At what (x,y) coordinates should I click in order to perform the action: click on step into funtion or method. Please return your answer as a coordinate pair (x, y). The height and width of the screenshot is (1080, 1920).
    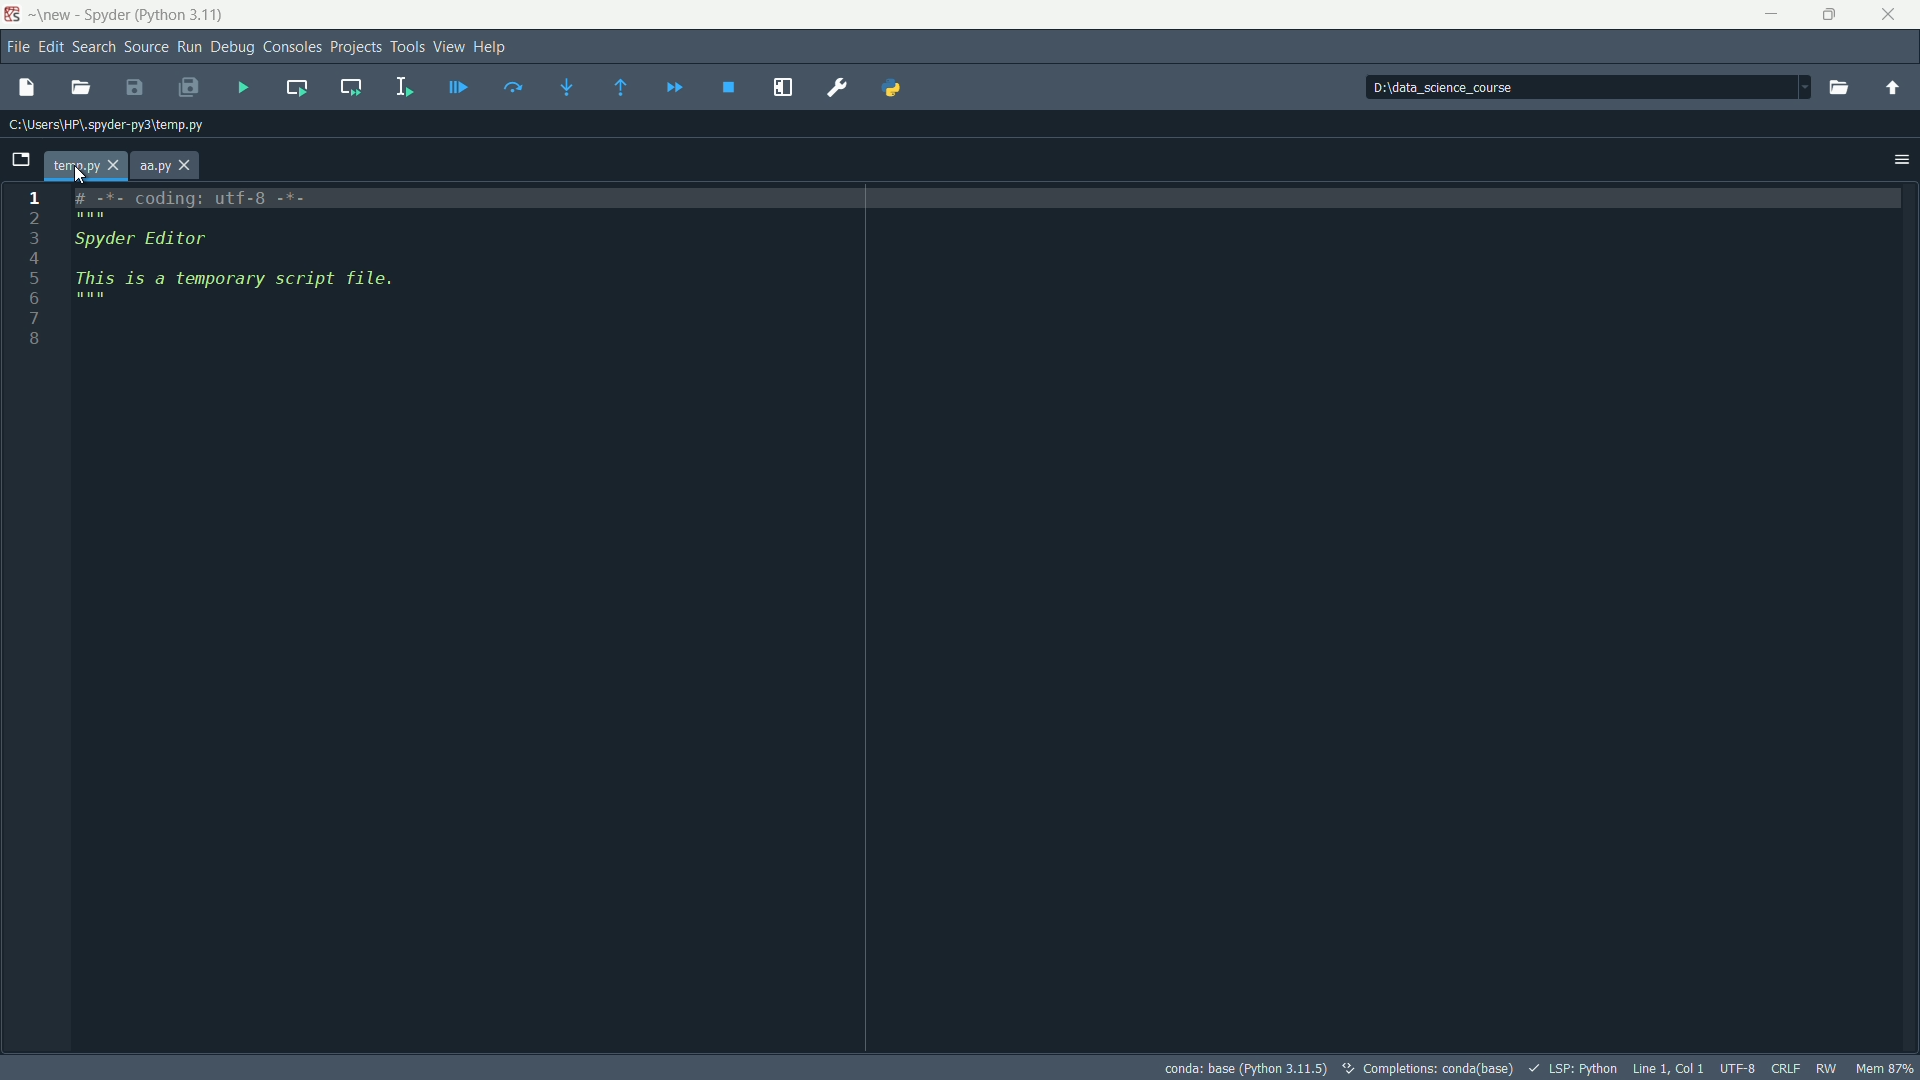
    Looking at the image, I should click on (575, 87).